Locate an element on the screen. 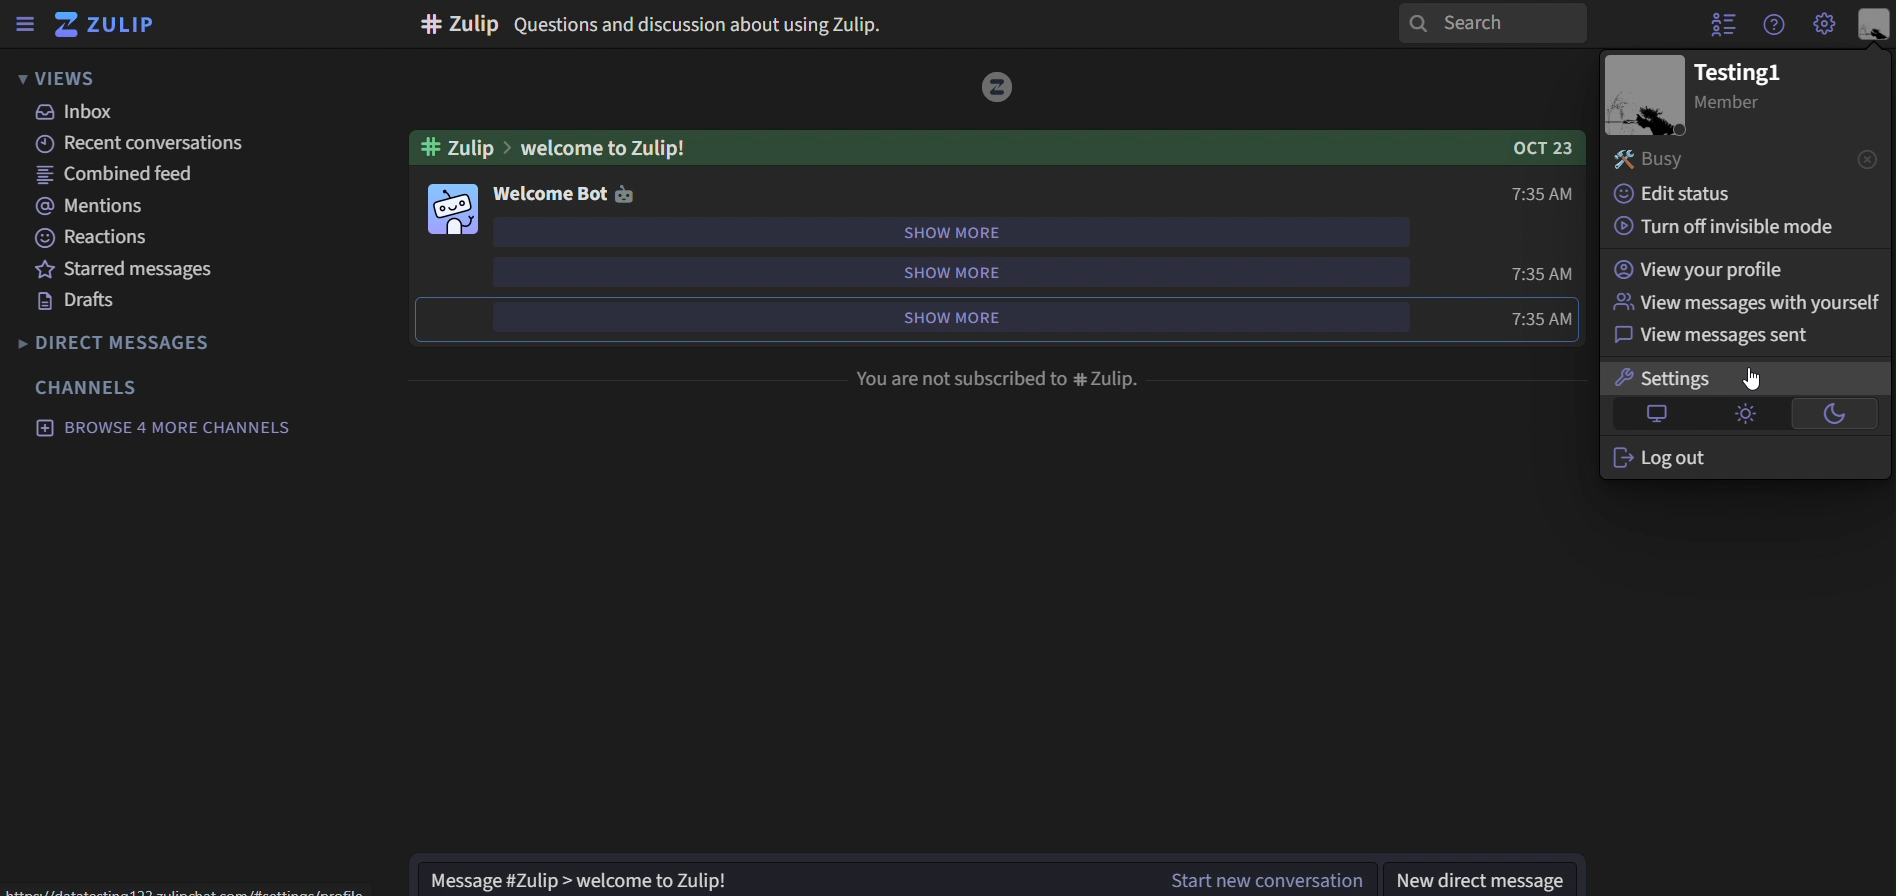 This screenshot has height=896, width=1896. 7:35am is located at coordinates (1545, 196).